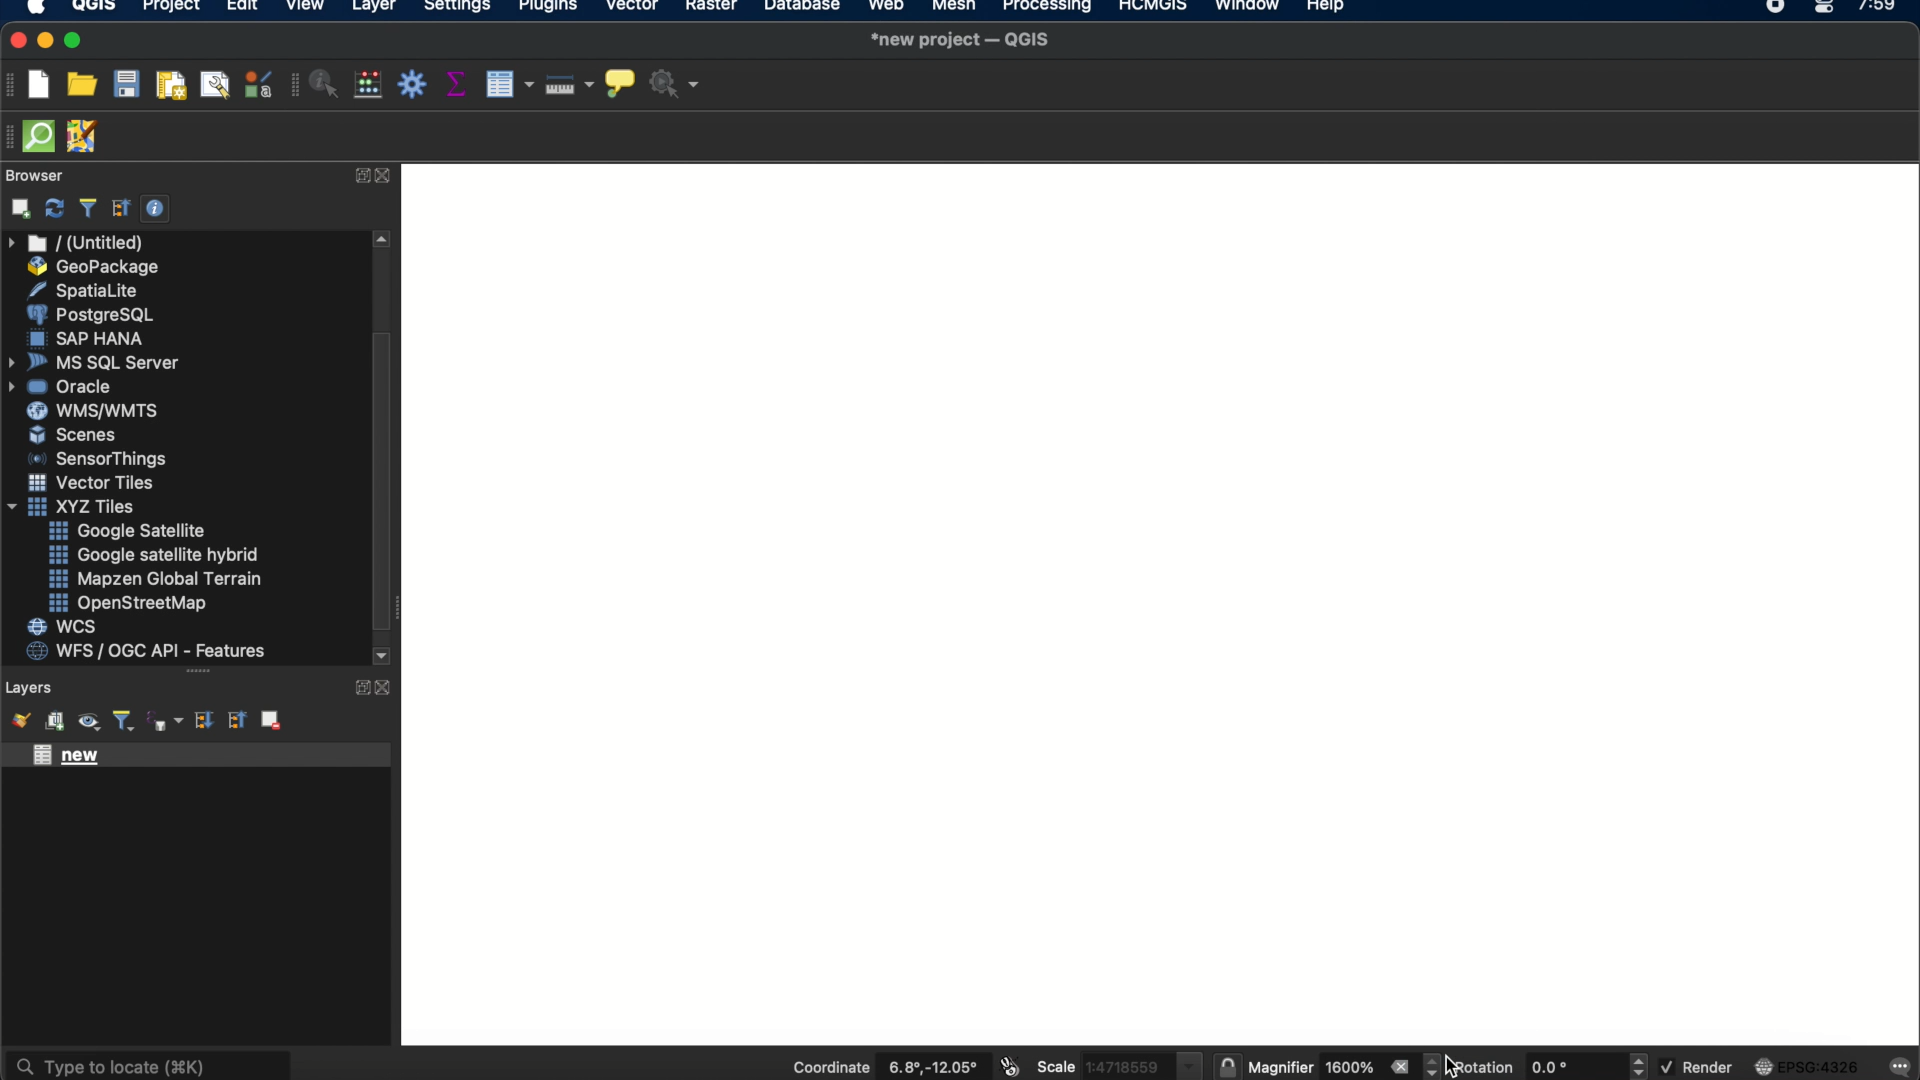  Describe the element at coordinates (201, 721) in the screenshot. I see `expand all` at that location.